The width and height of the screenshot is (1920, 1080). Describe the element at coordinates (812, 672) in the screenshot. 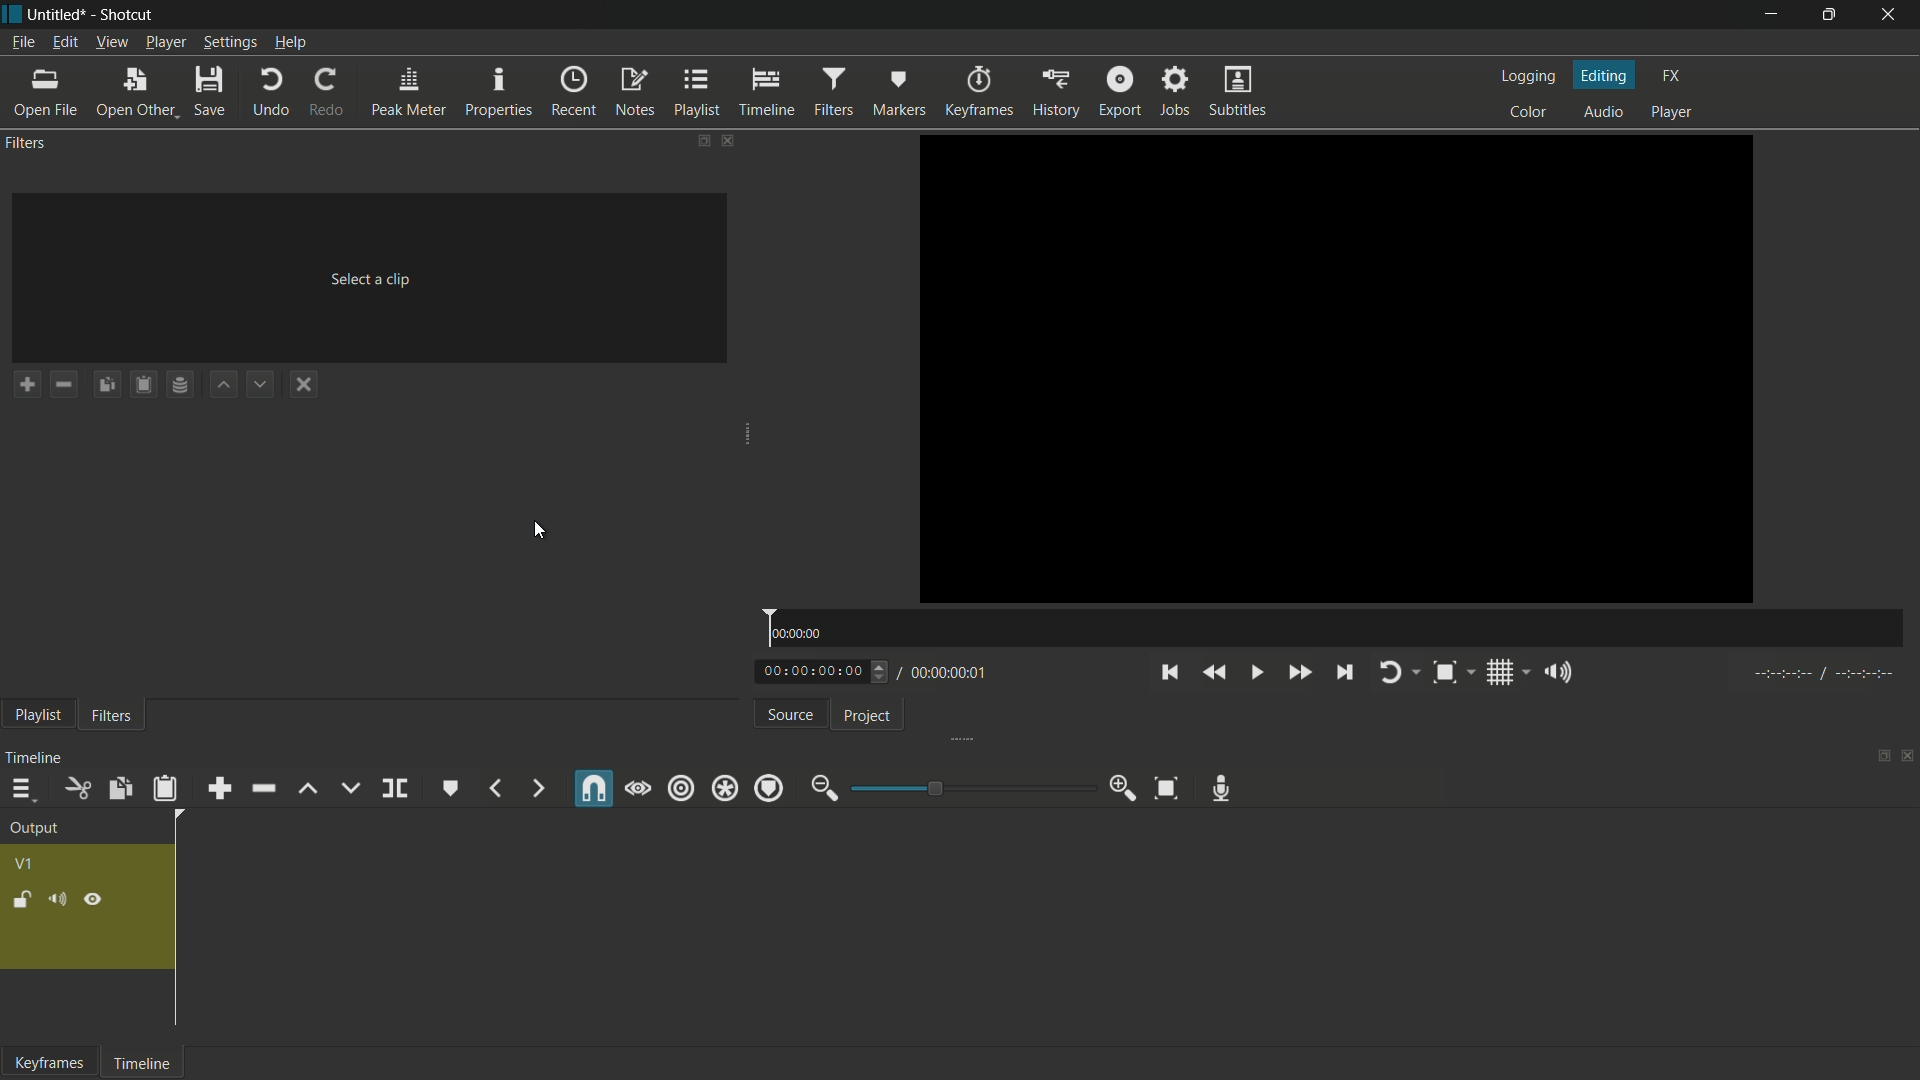

I see `current time` at that location.